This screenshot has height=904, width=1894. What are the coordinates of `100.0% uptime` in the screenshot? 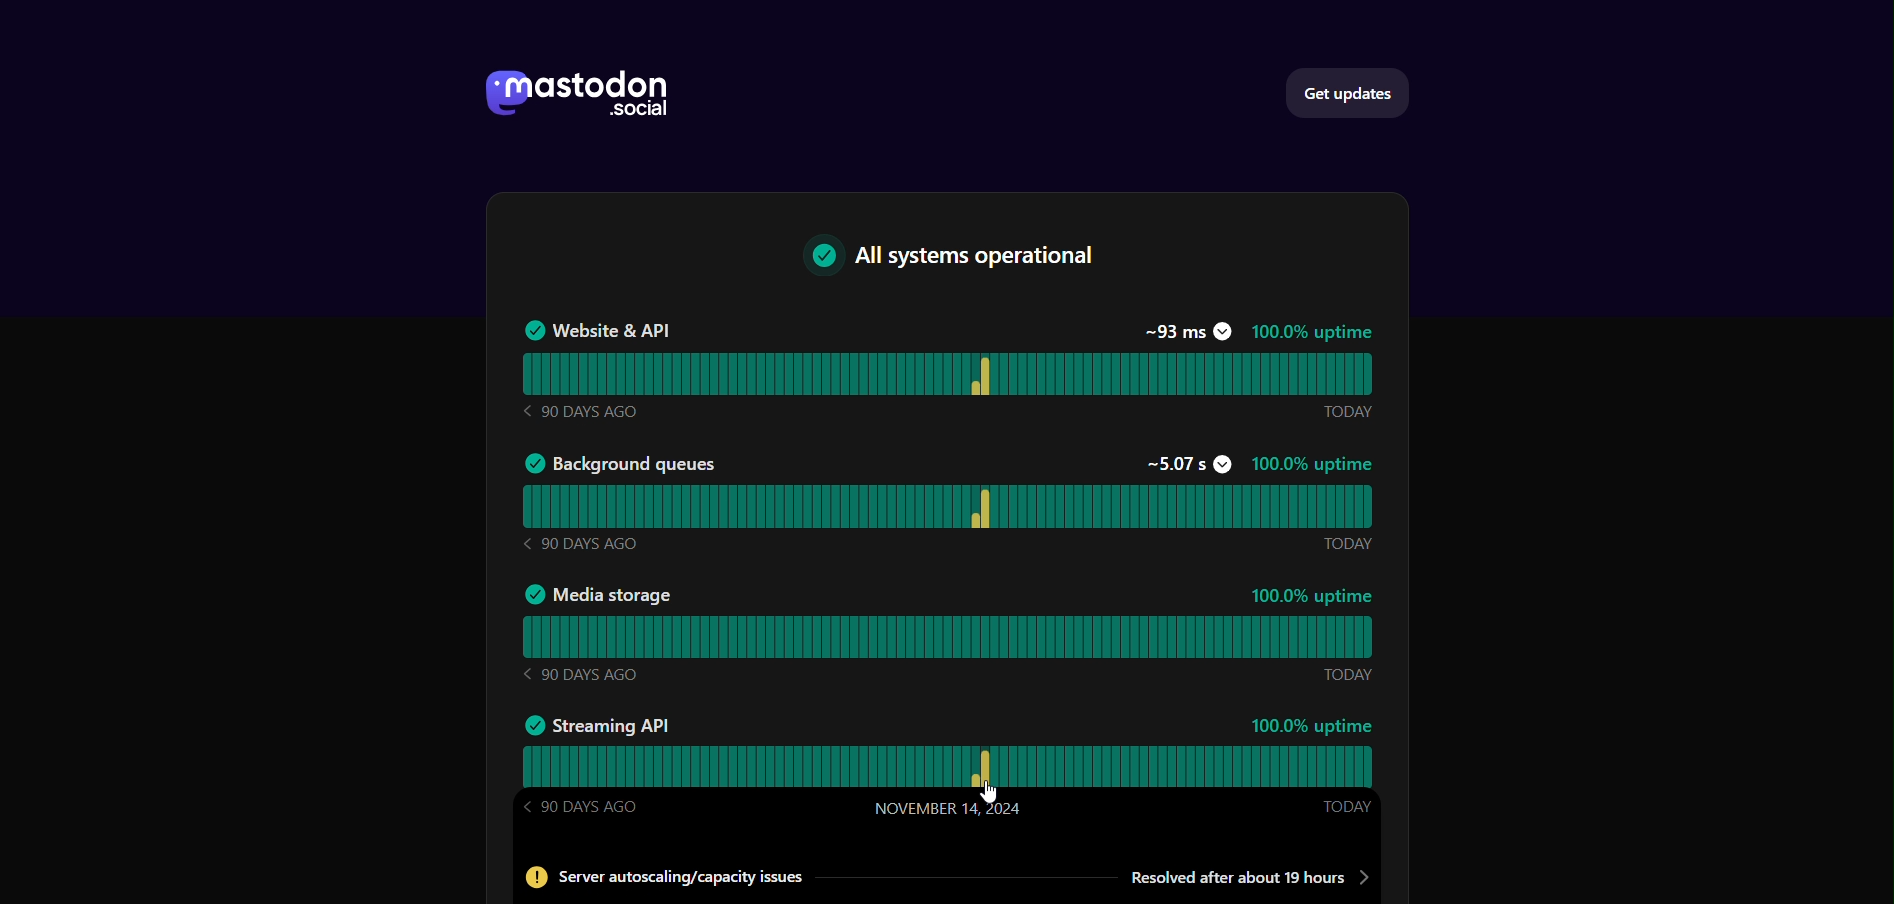 It's located at (1313, 726).